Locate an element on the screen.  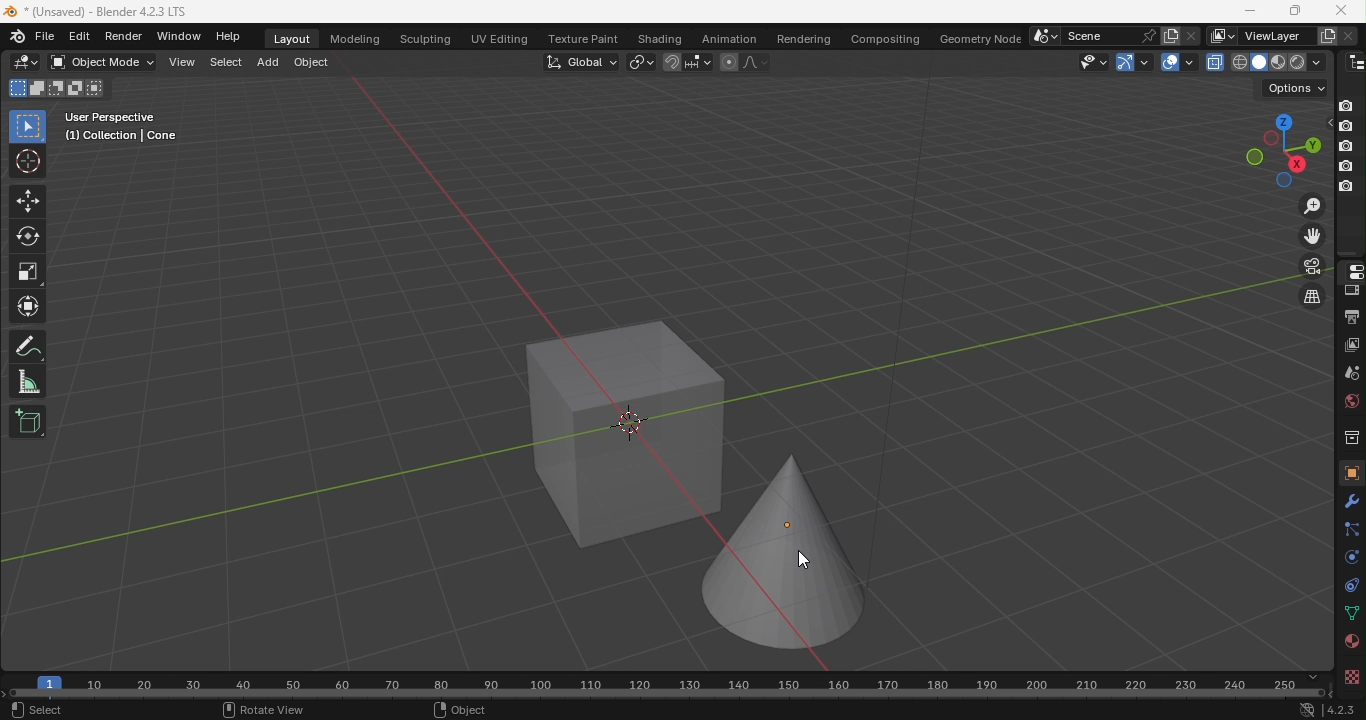
Browse scene to be linked is located at coordinates (1043, 34).